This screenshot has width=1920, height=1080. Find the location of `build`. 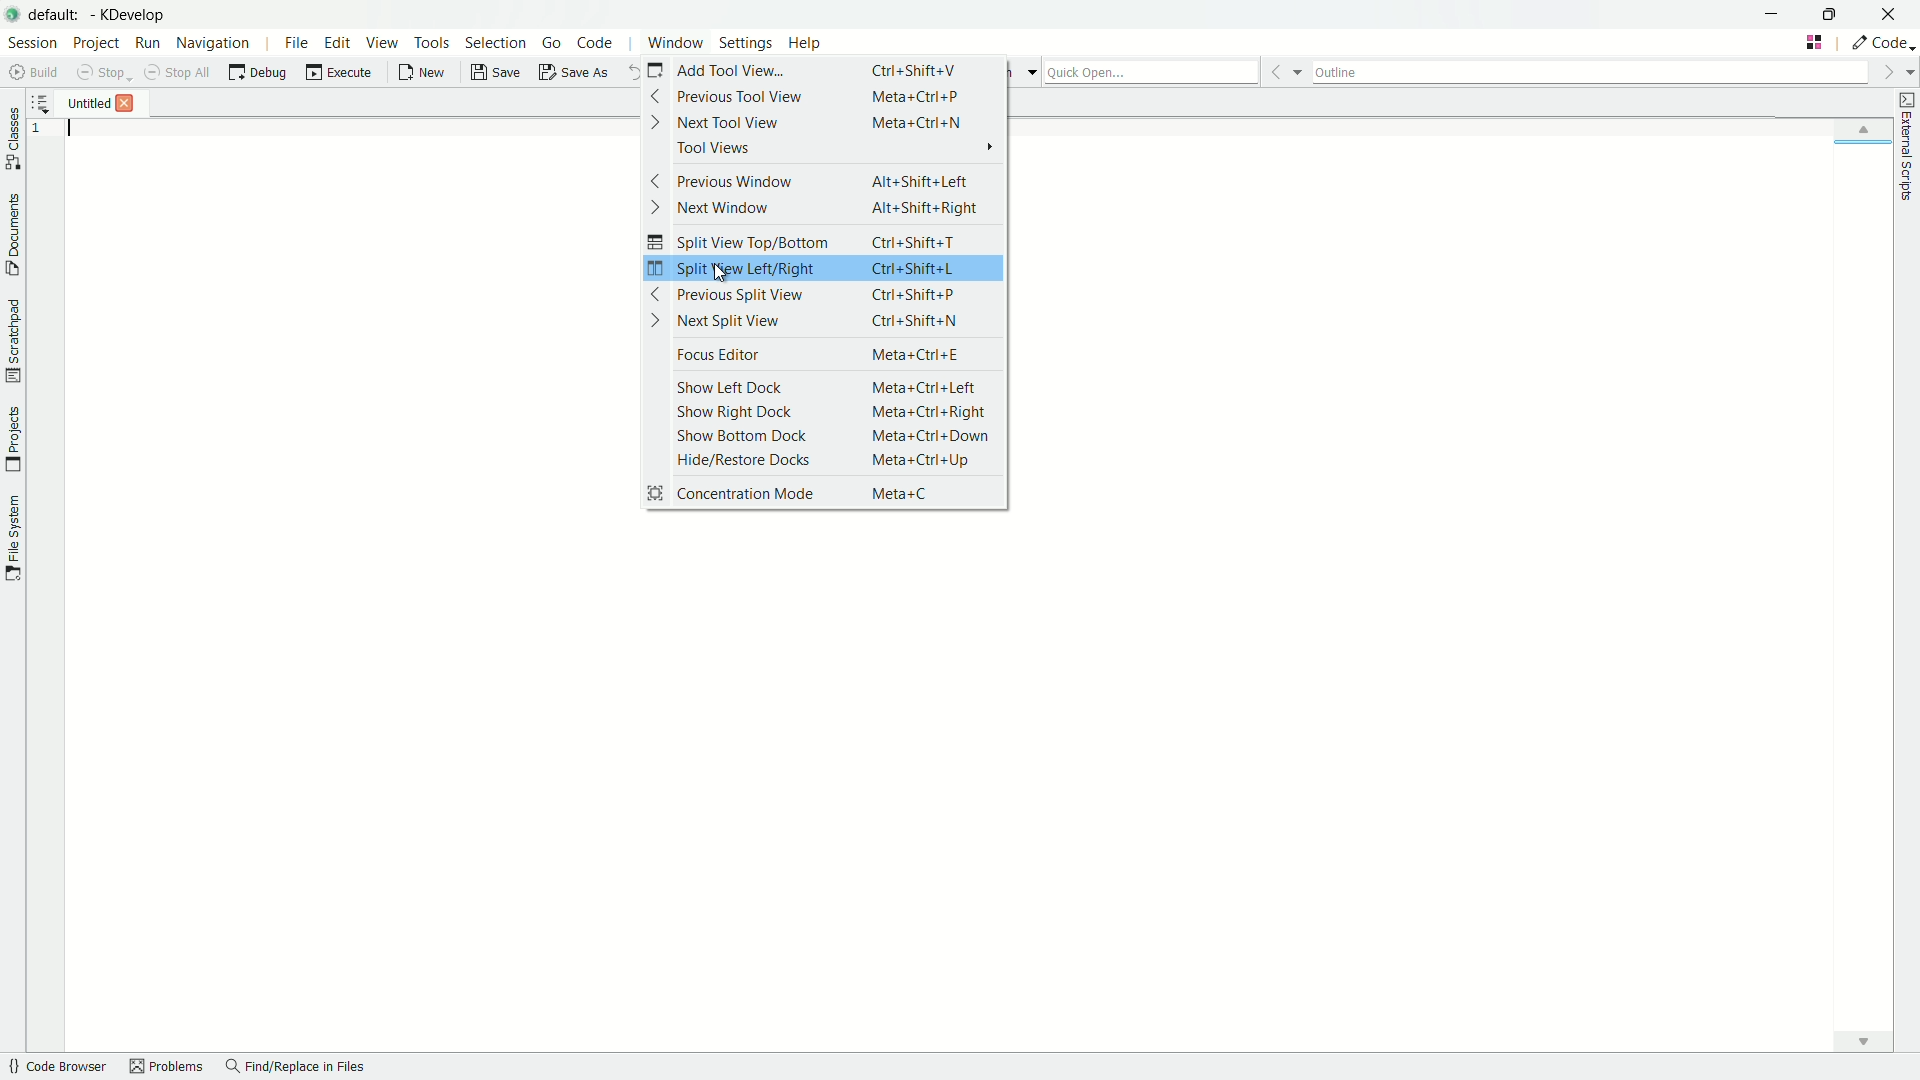

build is located at coordinates (35, 72).